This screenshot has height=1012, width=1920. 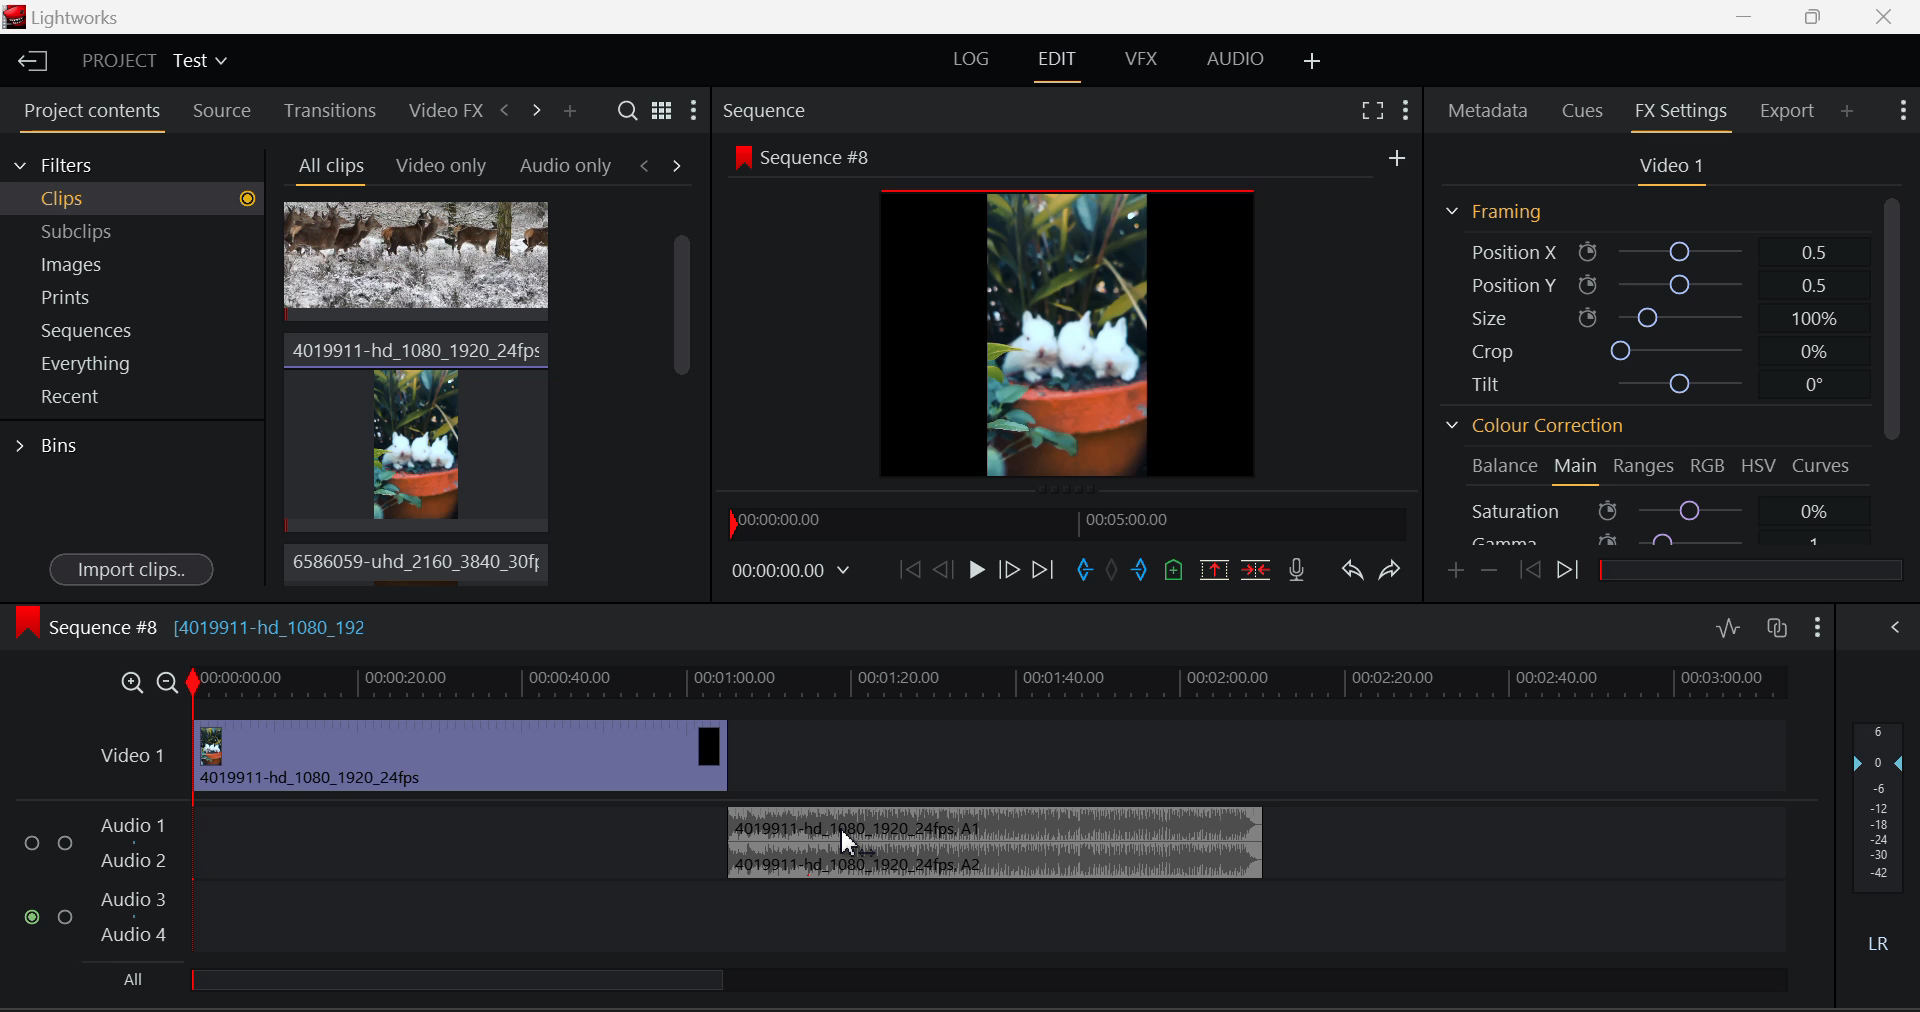 What do you see at coordinates (1174, 570) in the screenshot?
I see `Mark Cue` at bounding box center [1174, 570].